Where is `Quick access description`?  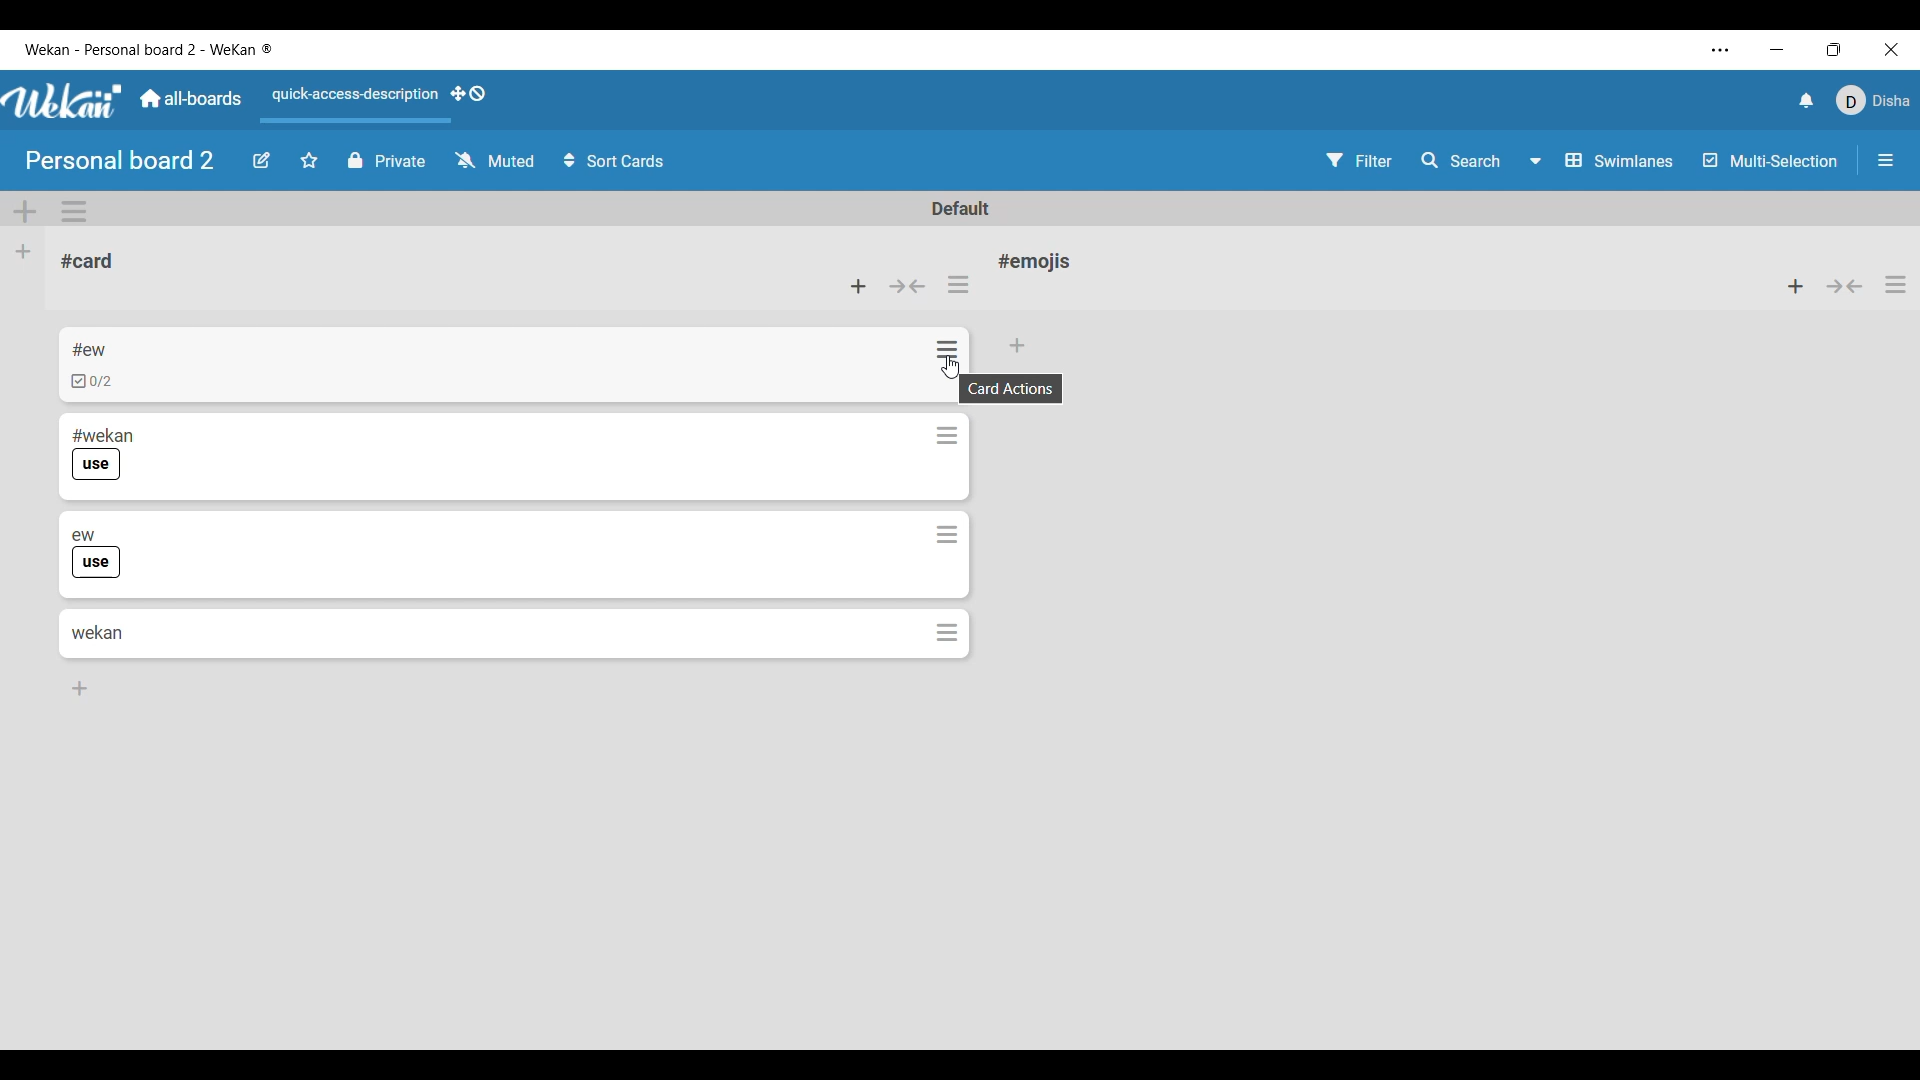 Quick access description is located at coordinates (353, 103).